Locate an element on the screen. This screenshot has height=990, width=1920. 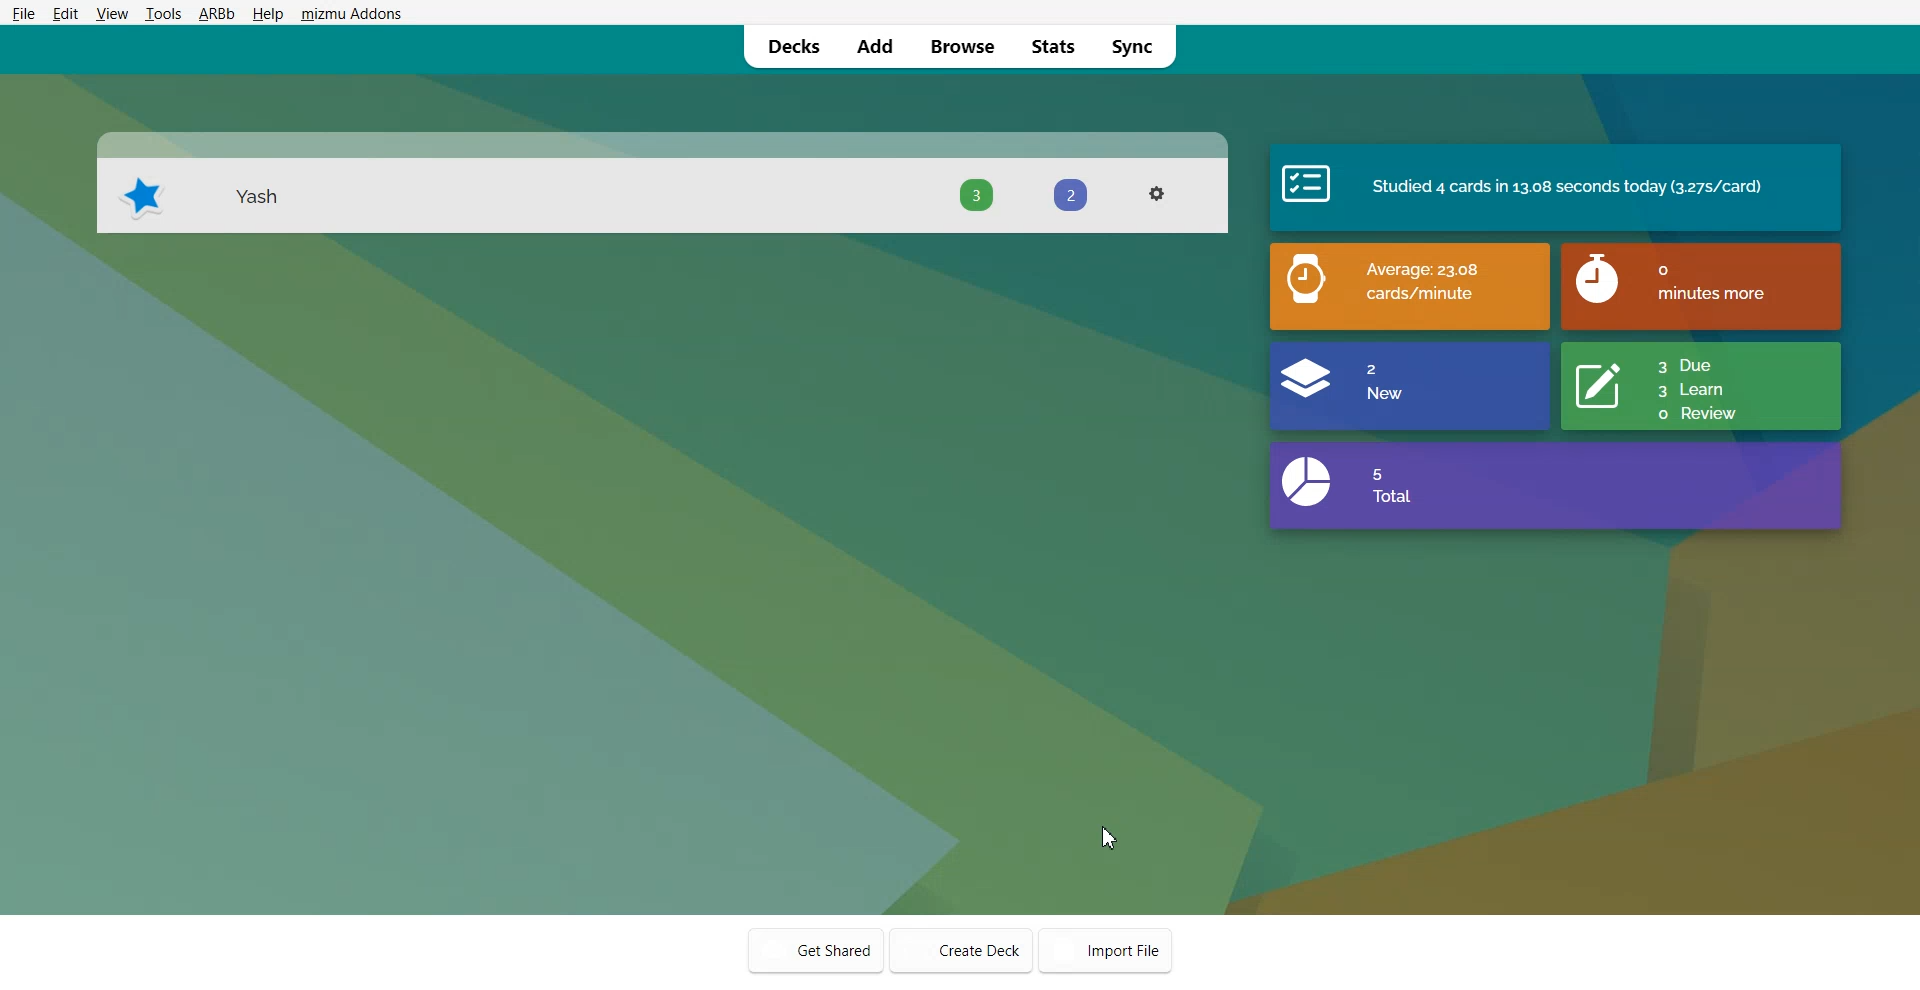
2 New file is located at coordinates (1407, 387).